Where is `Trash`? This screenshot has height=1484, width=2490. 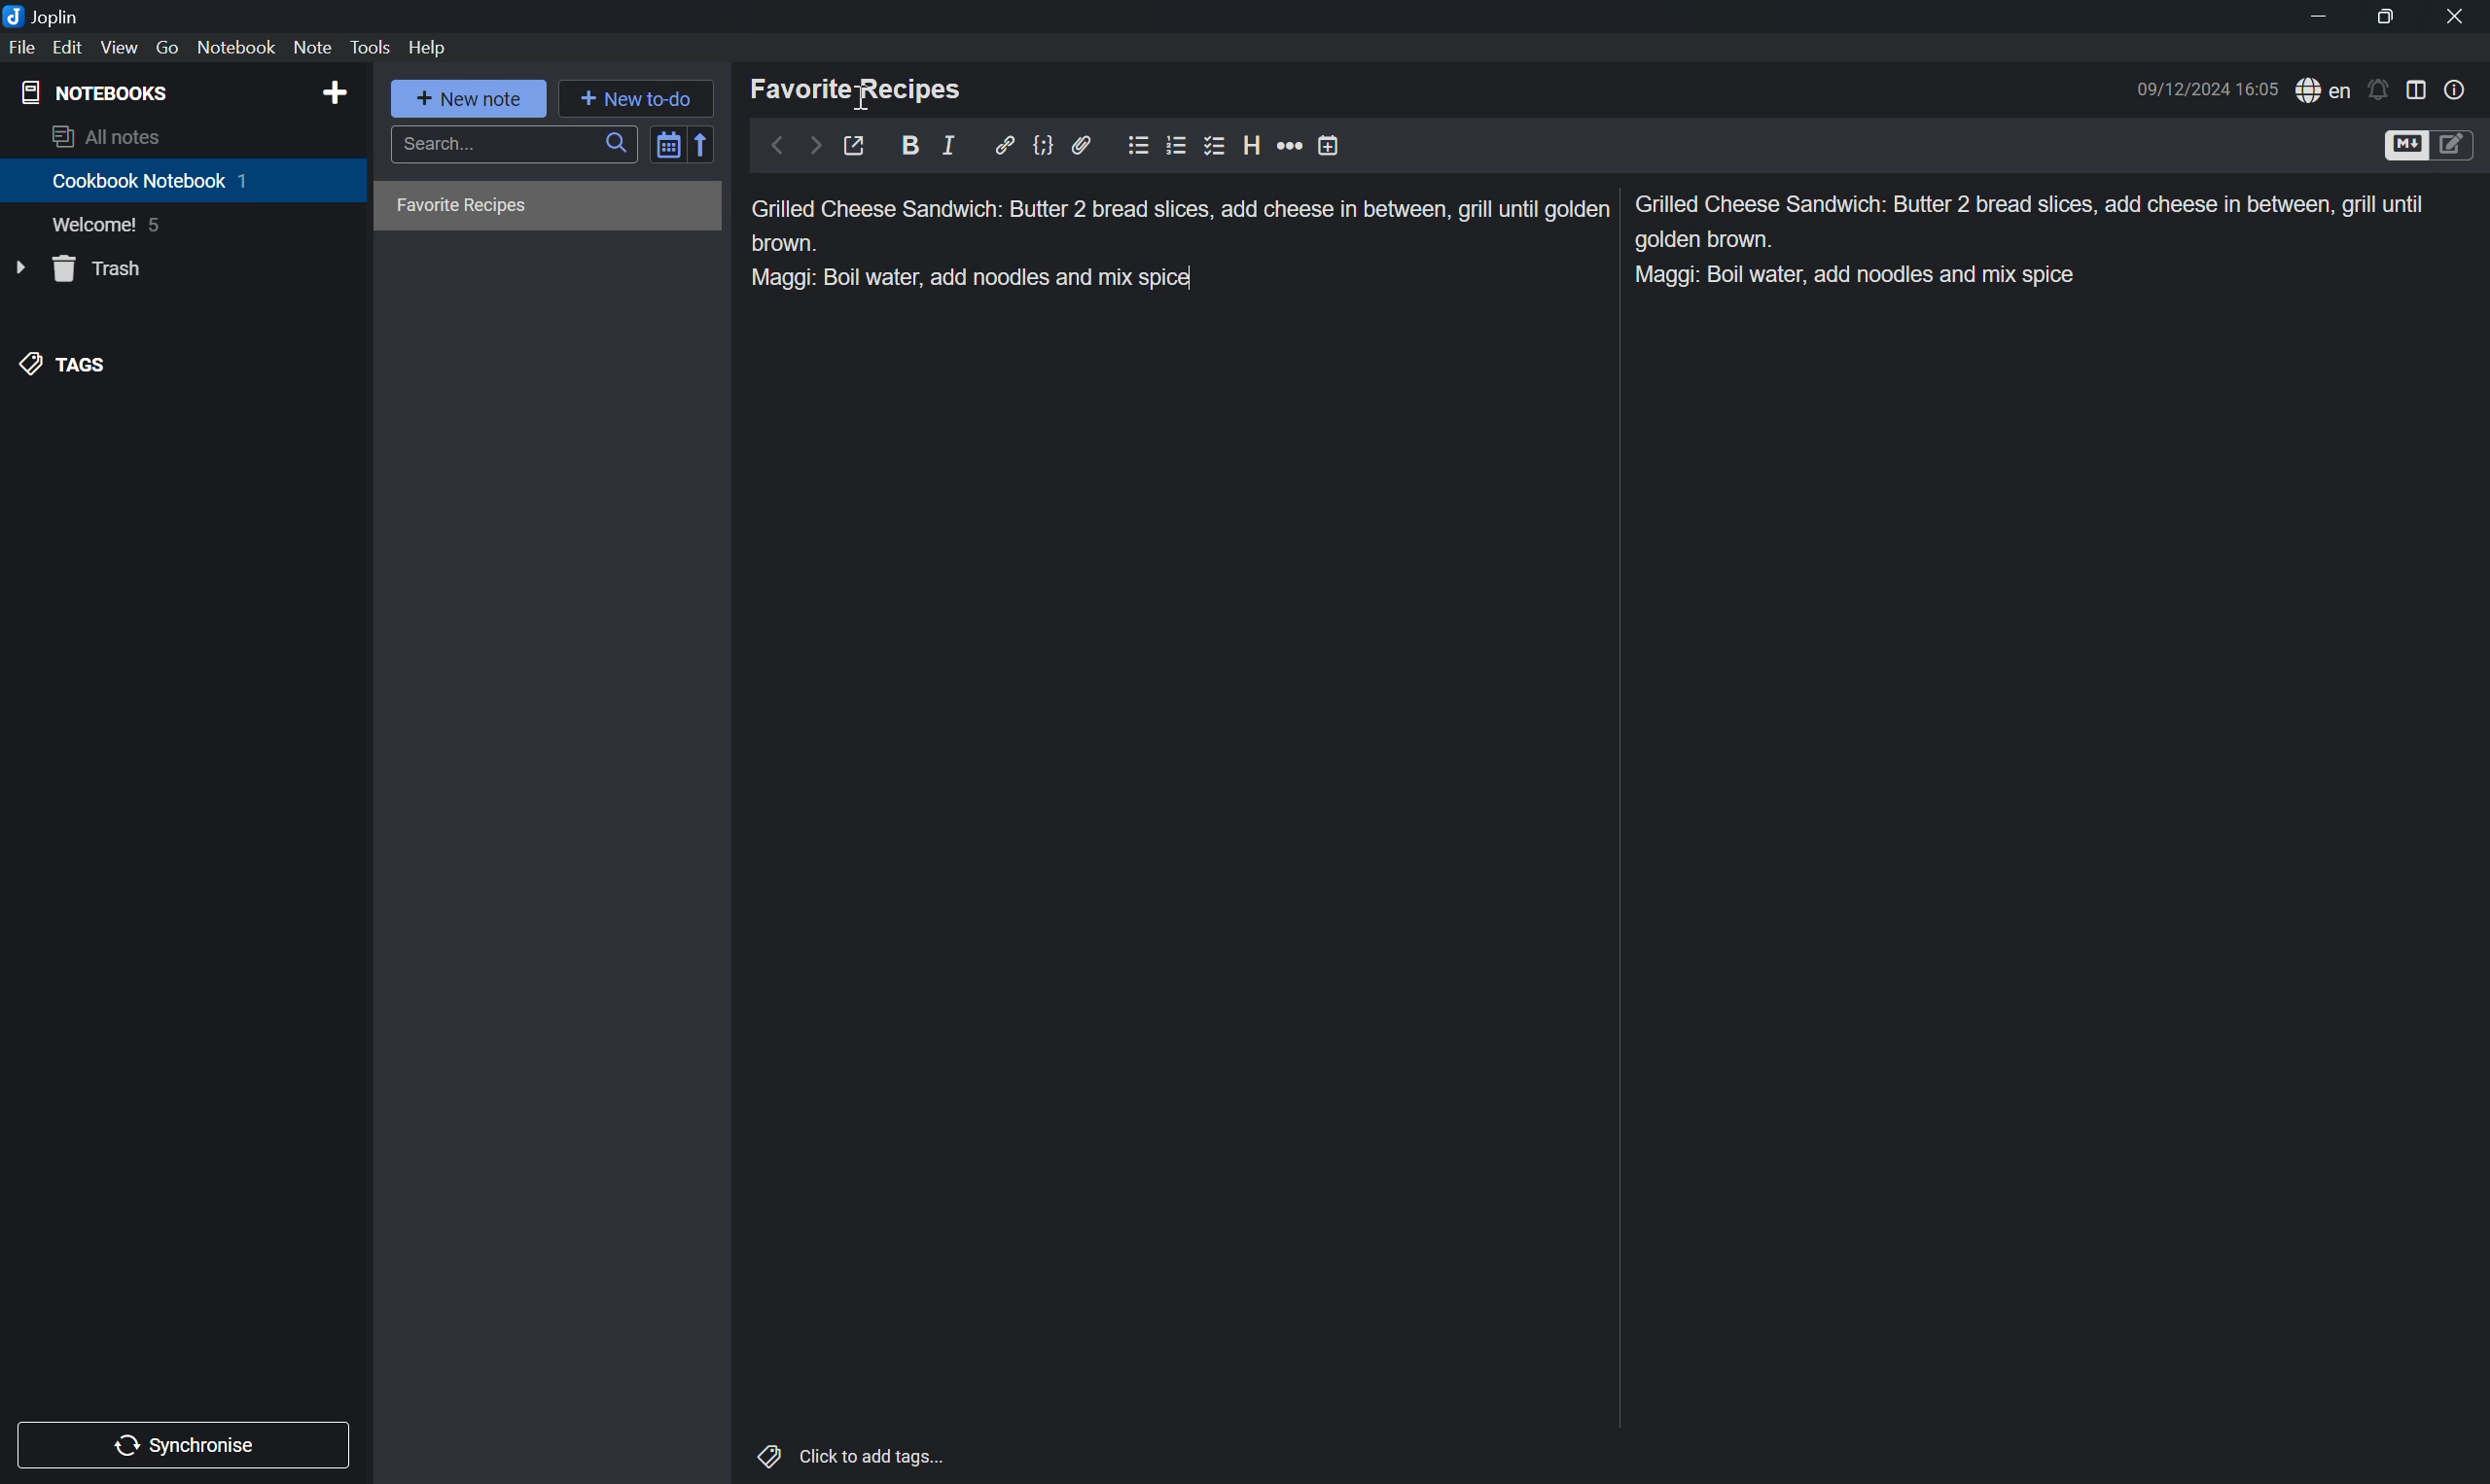 Trash is located at coordinates (103, 266).